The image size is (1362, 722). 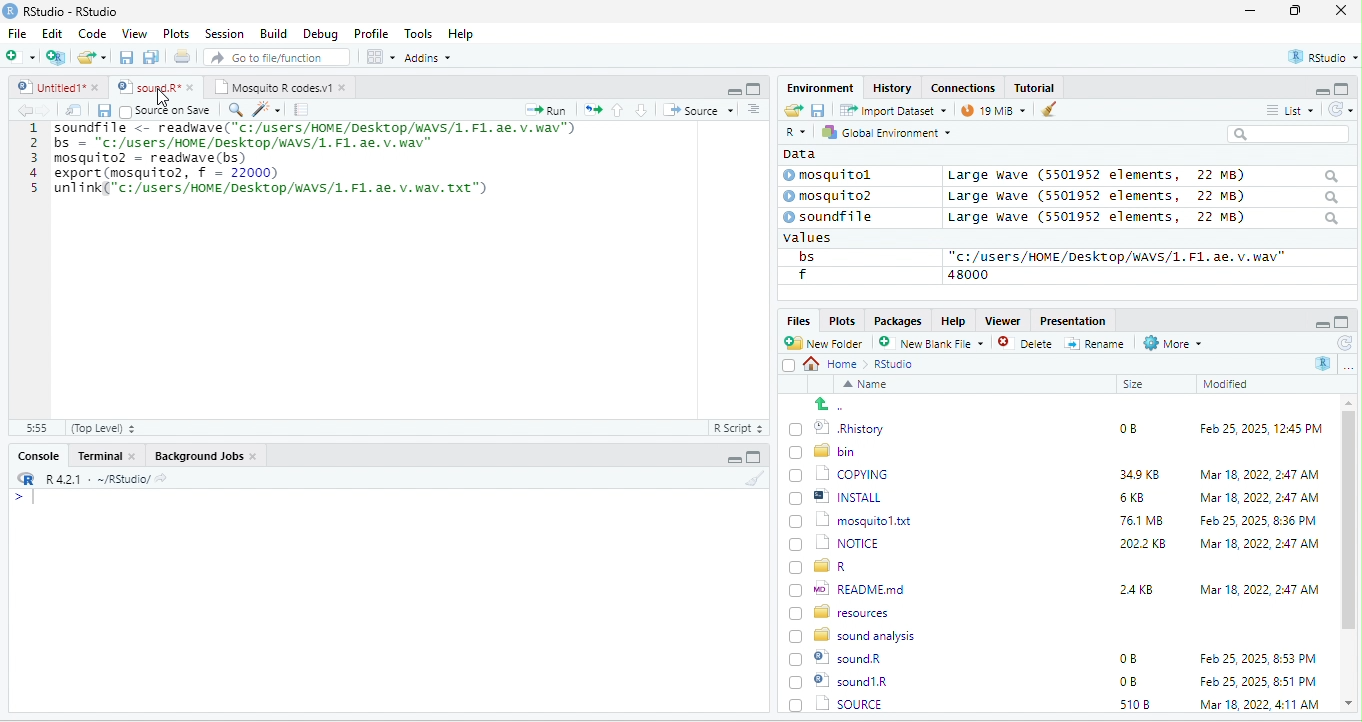 What do you see at coordinates (593, 108) in the screenshot?
I see `open` at bounding box center [593, 108].